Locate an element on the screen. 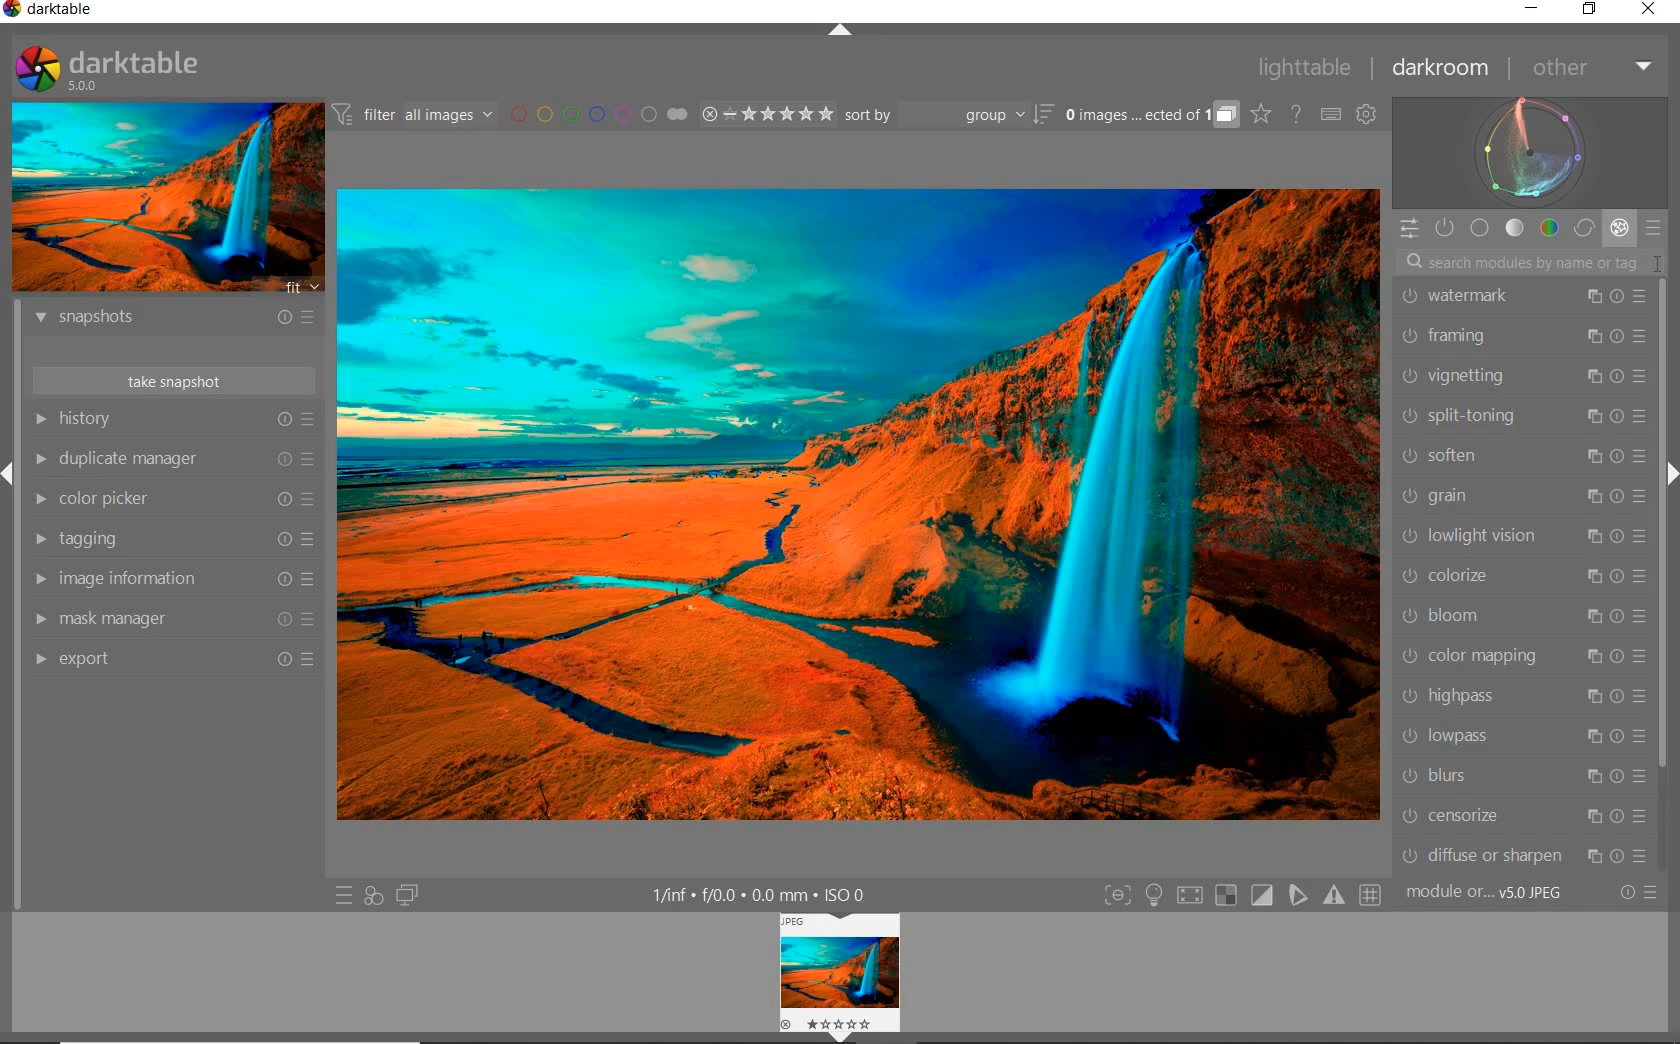  highpass is located at coordinates (1523, 699).